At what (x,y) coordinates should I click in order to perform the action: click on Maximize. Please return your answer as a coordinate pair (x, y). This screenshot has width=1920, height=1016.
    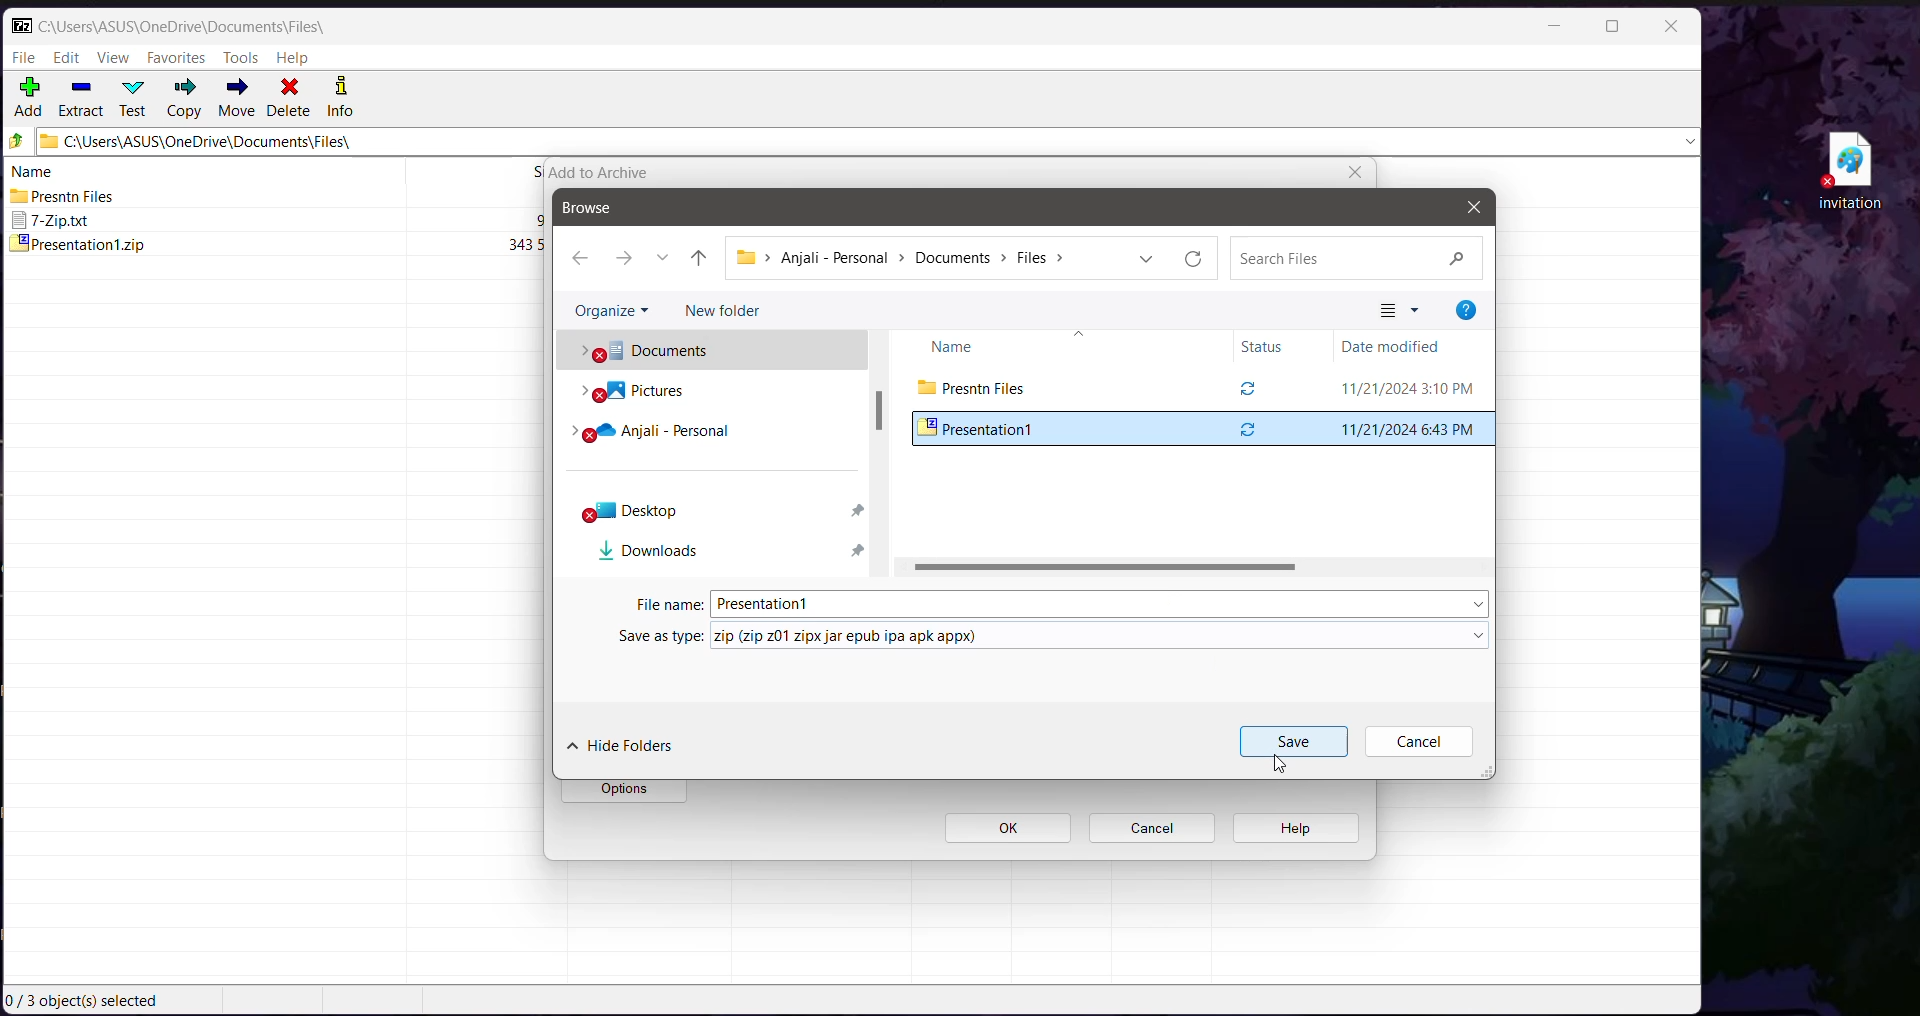
    Looking at the image, I should click on (1611, 28).